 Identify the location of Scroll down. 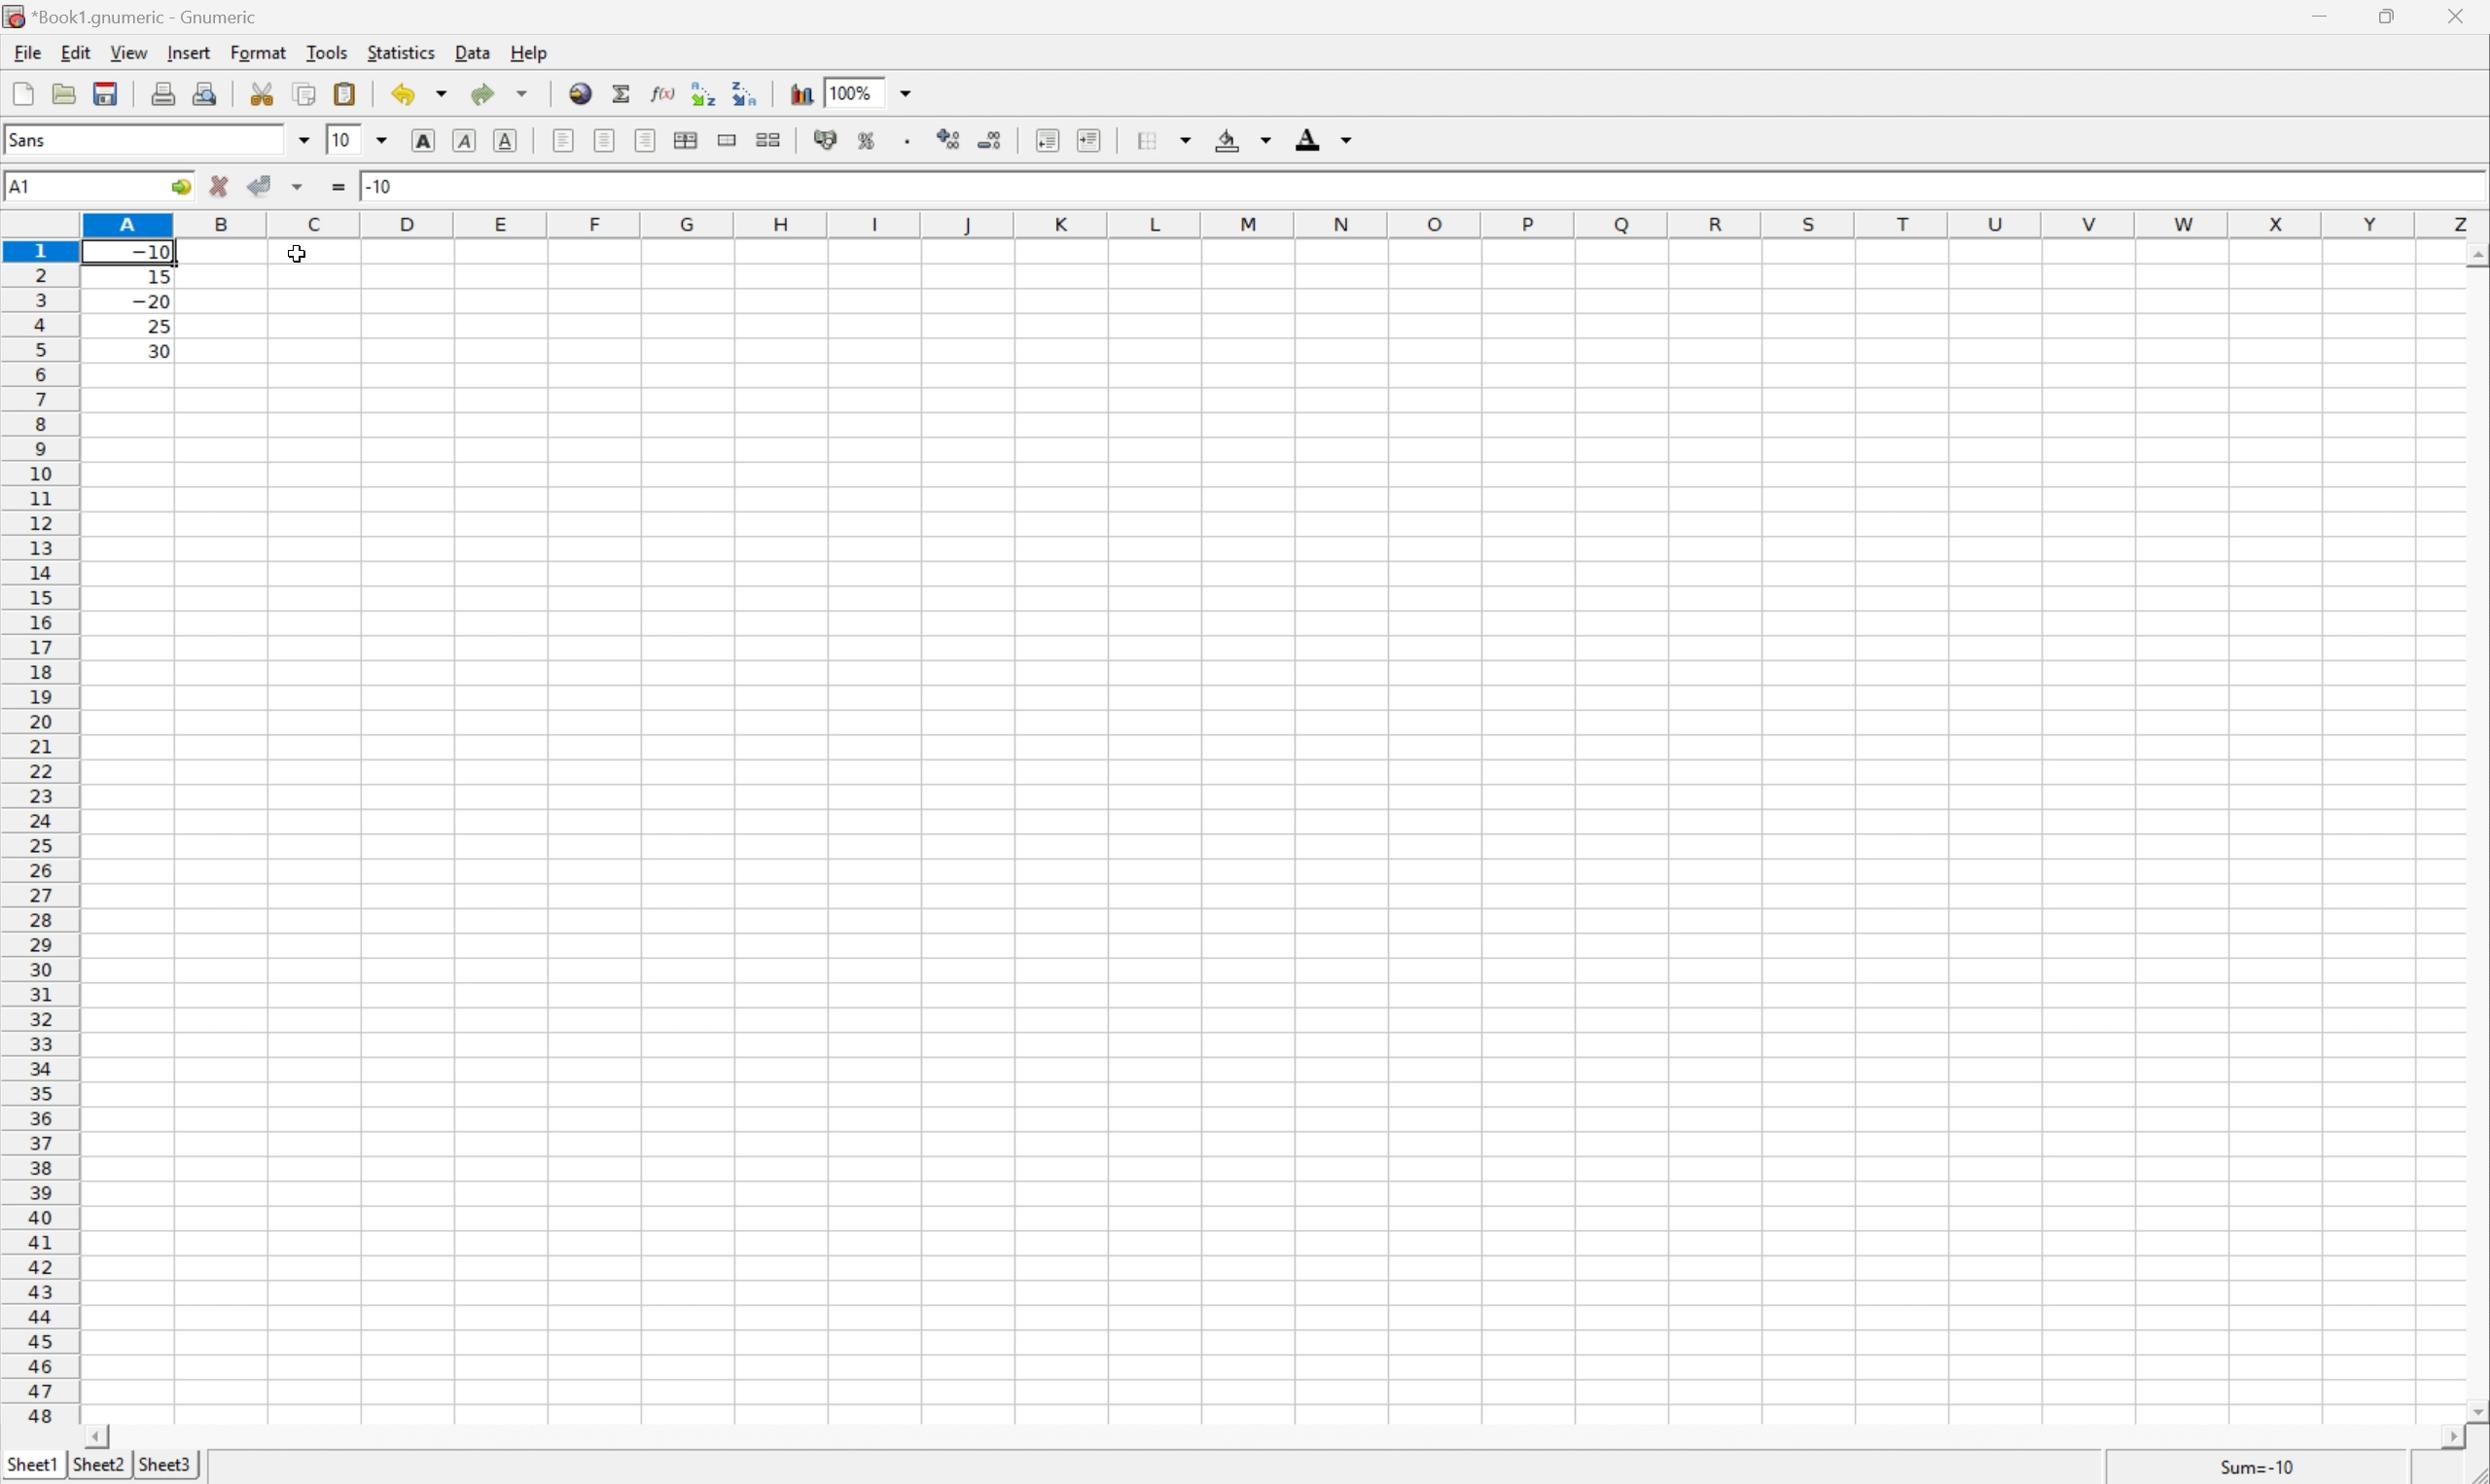
(2474, 1408).